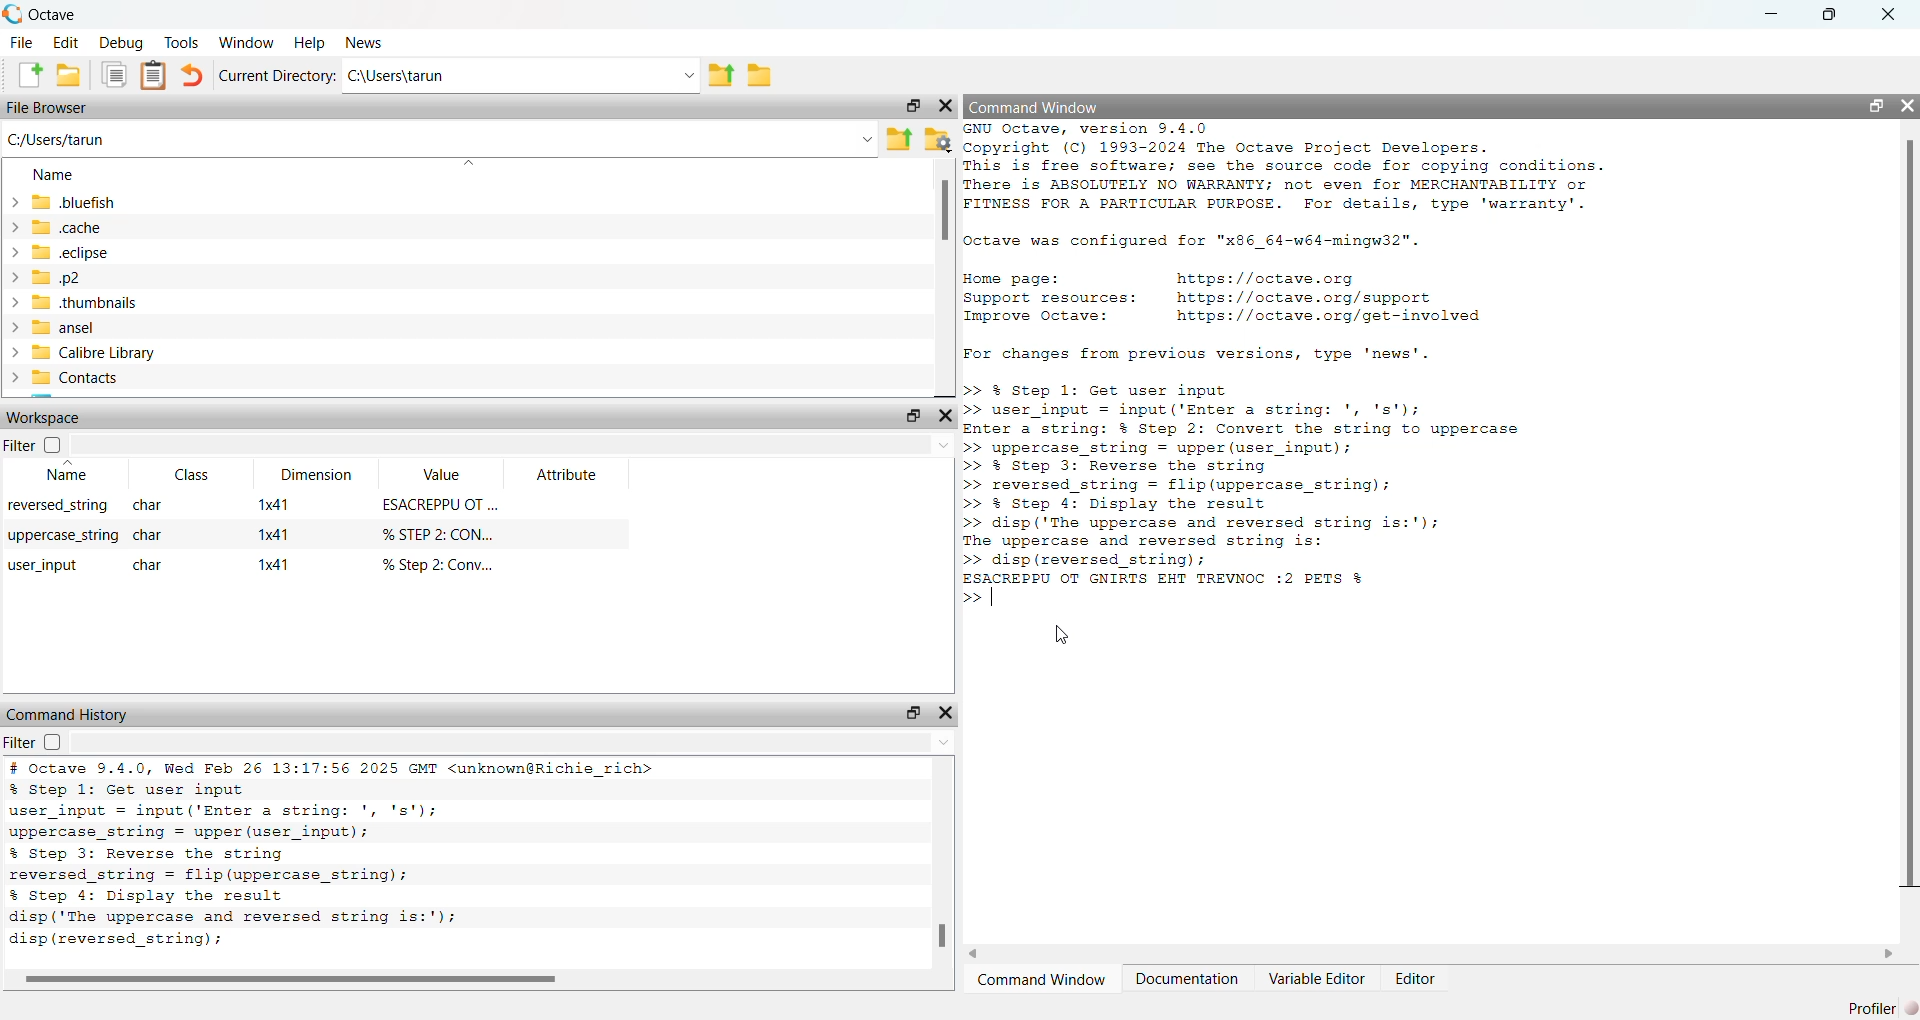 This screenshot has width=1920, height=1020. Describe the element at coordinates (25, 76) in the screenshot. I see `new script` at that location.